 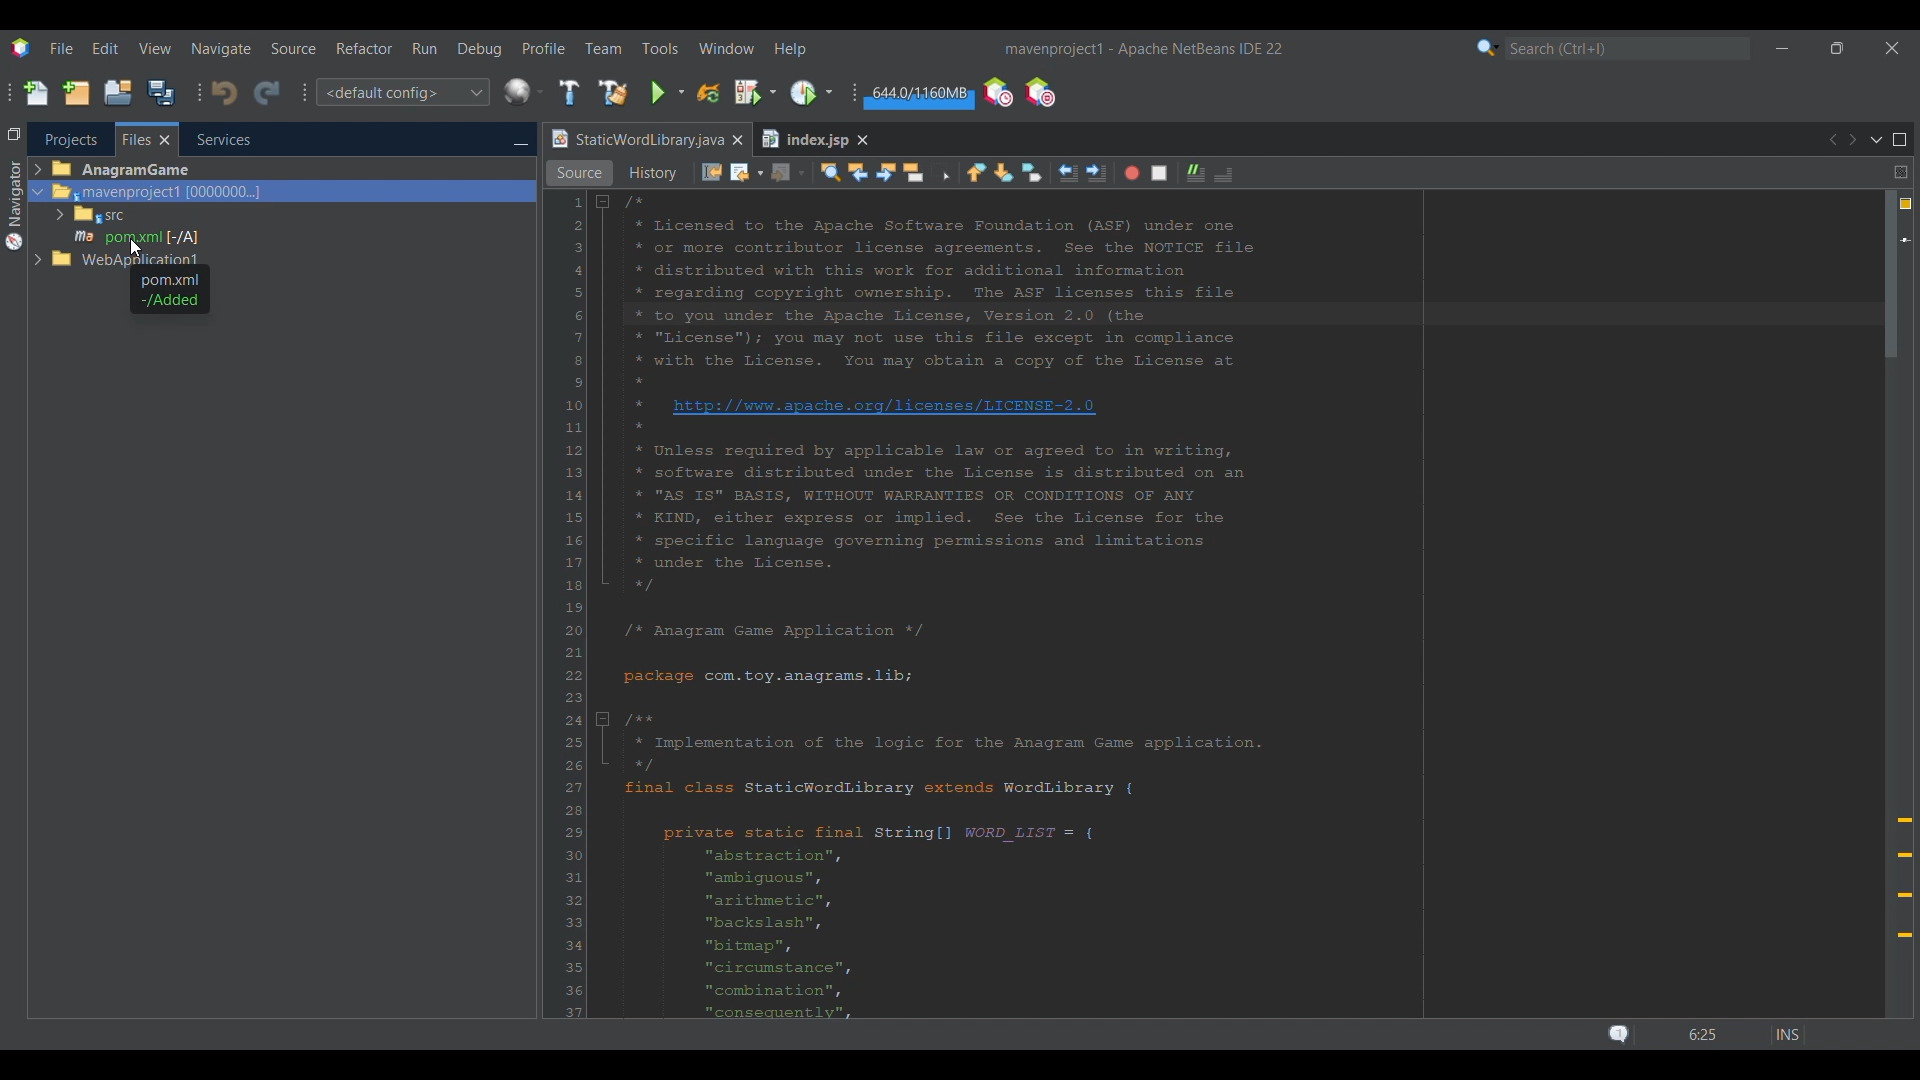 What do you see at coordinates (603, 48) in the screenshot?
I see `Team menu` at bounding box center [603, 48].